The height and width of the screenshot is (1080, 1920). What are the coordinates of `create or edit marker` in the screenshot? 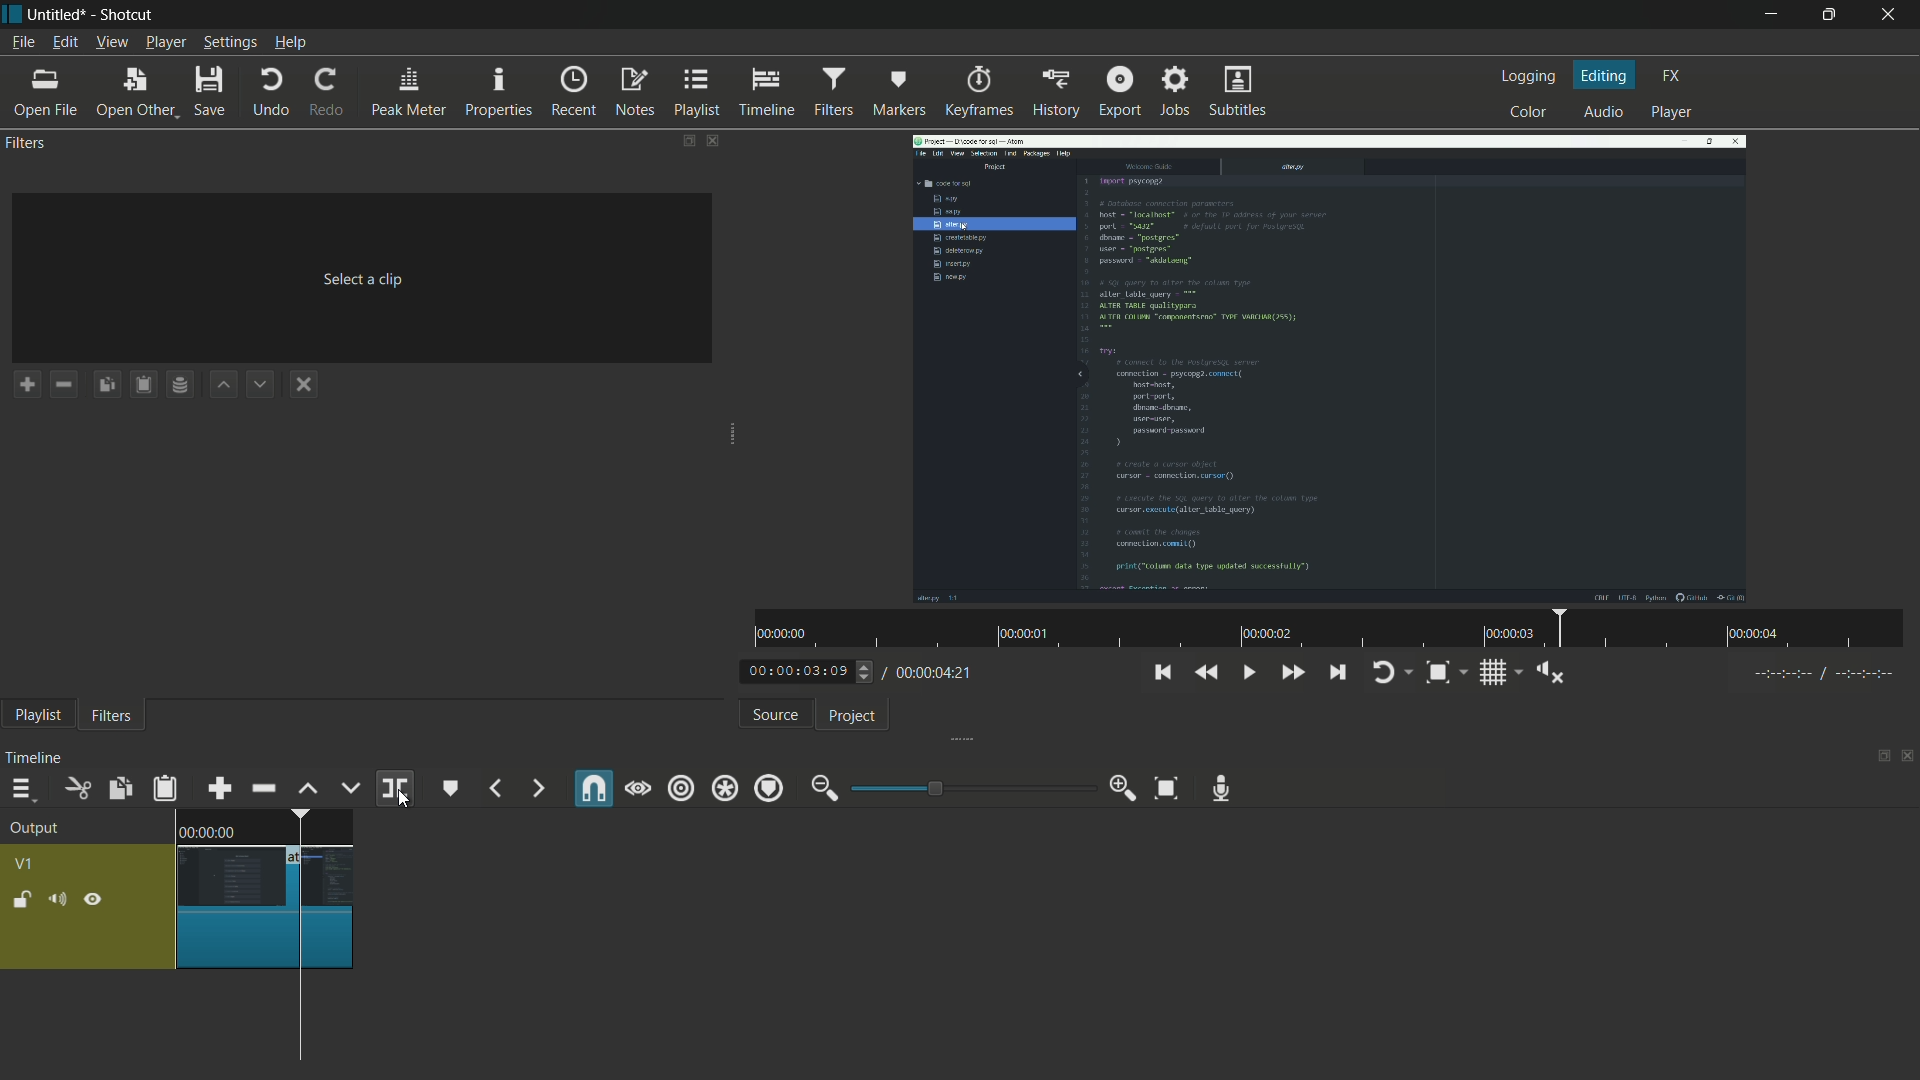 It's located at (449, 788).